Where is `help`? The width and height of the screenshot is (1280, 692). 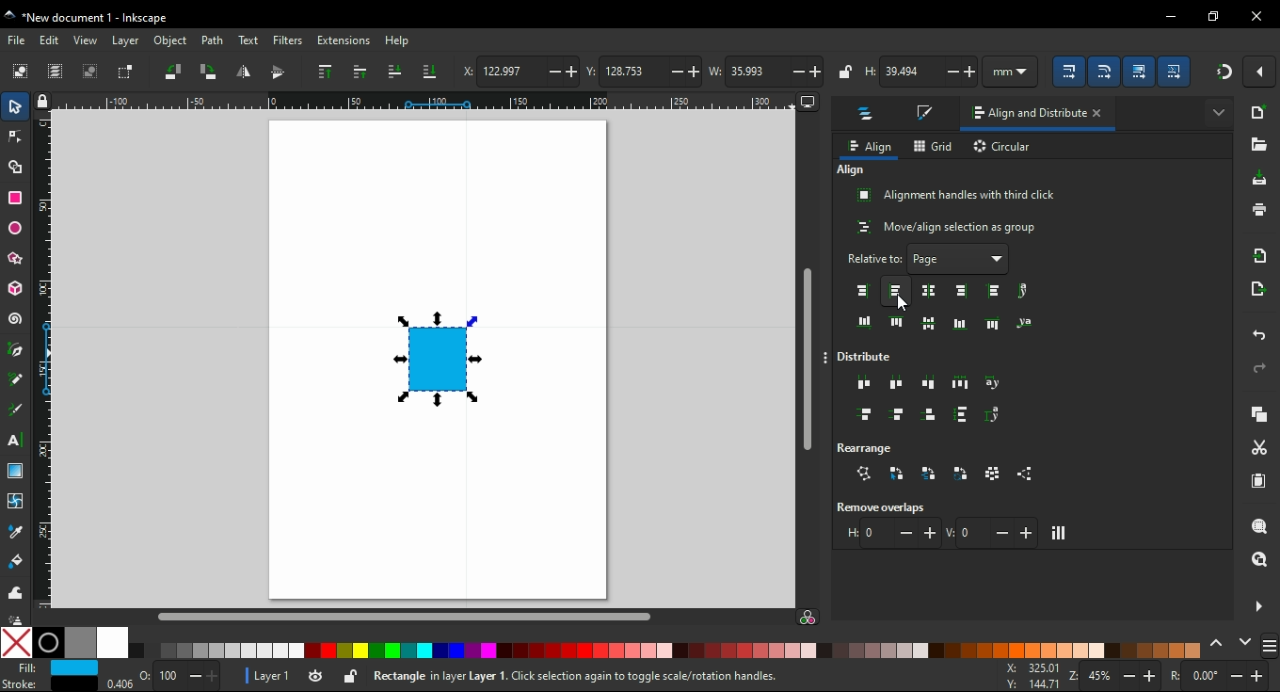
help is located at coordinates (400, 40).